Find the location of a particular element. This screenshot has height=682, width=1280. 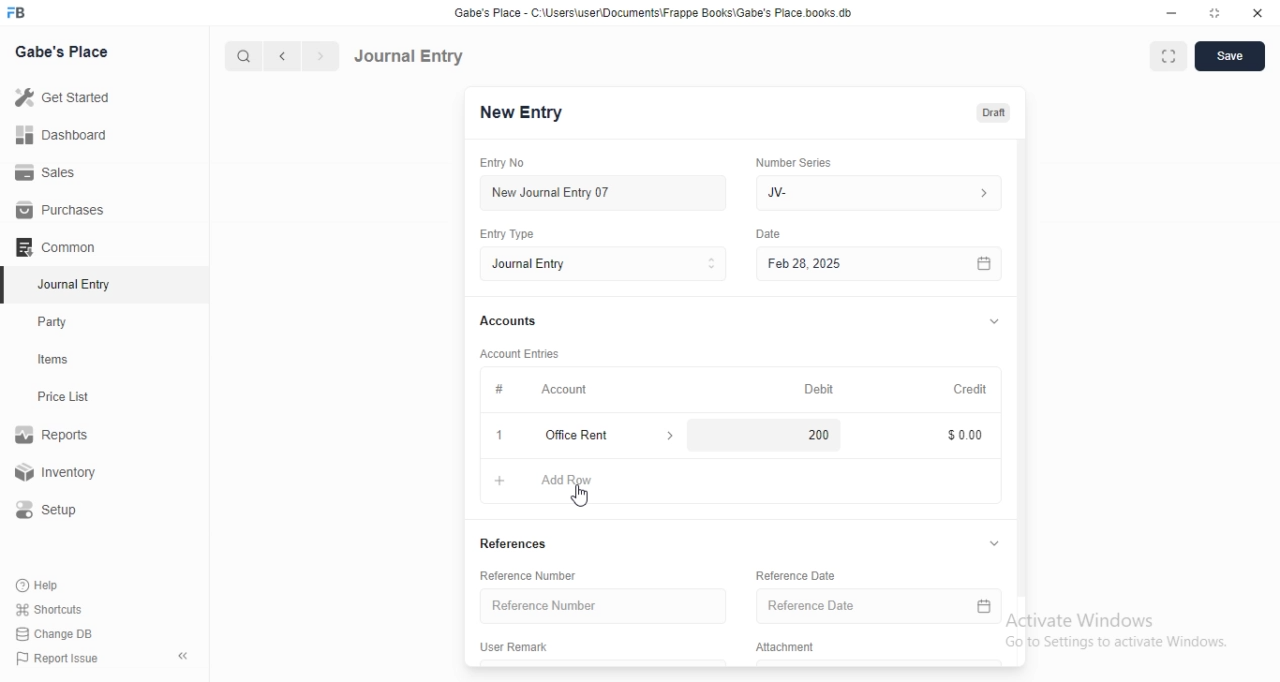

Entry Type is located at coordinates (509, 234).